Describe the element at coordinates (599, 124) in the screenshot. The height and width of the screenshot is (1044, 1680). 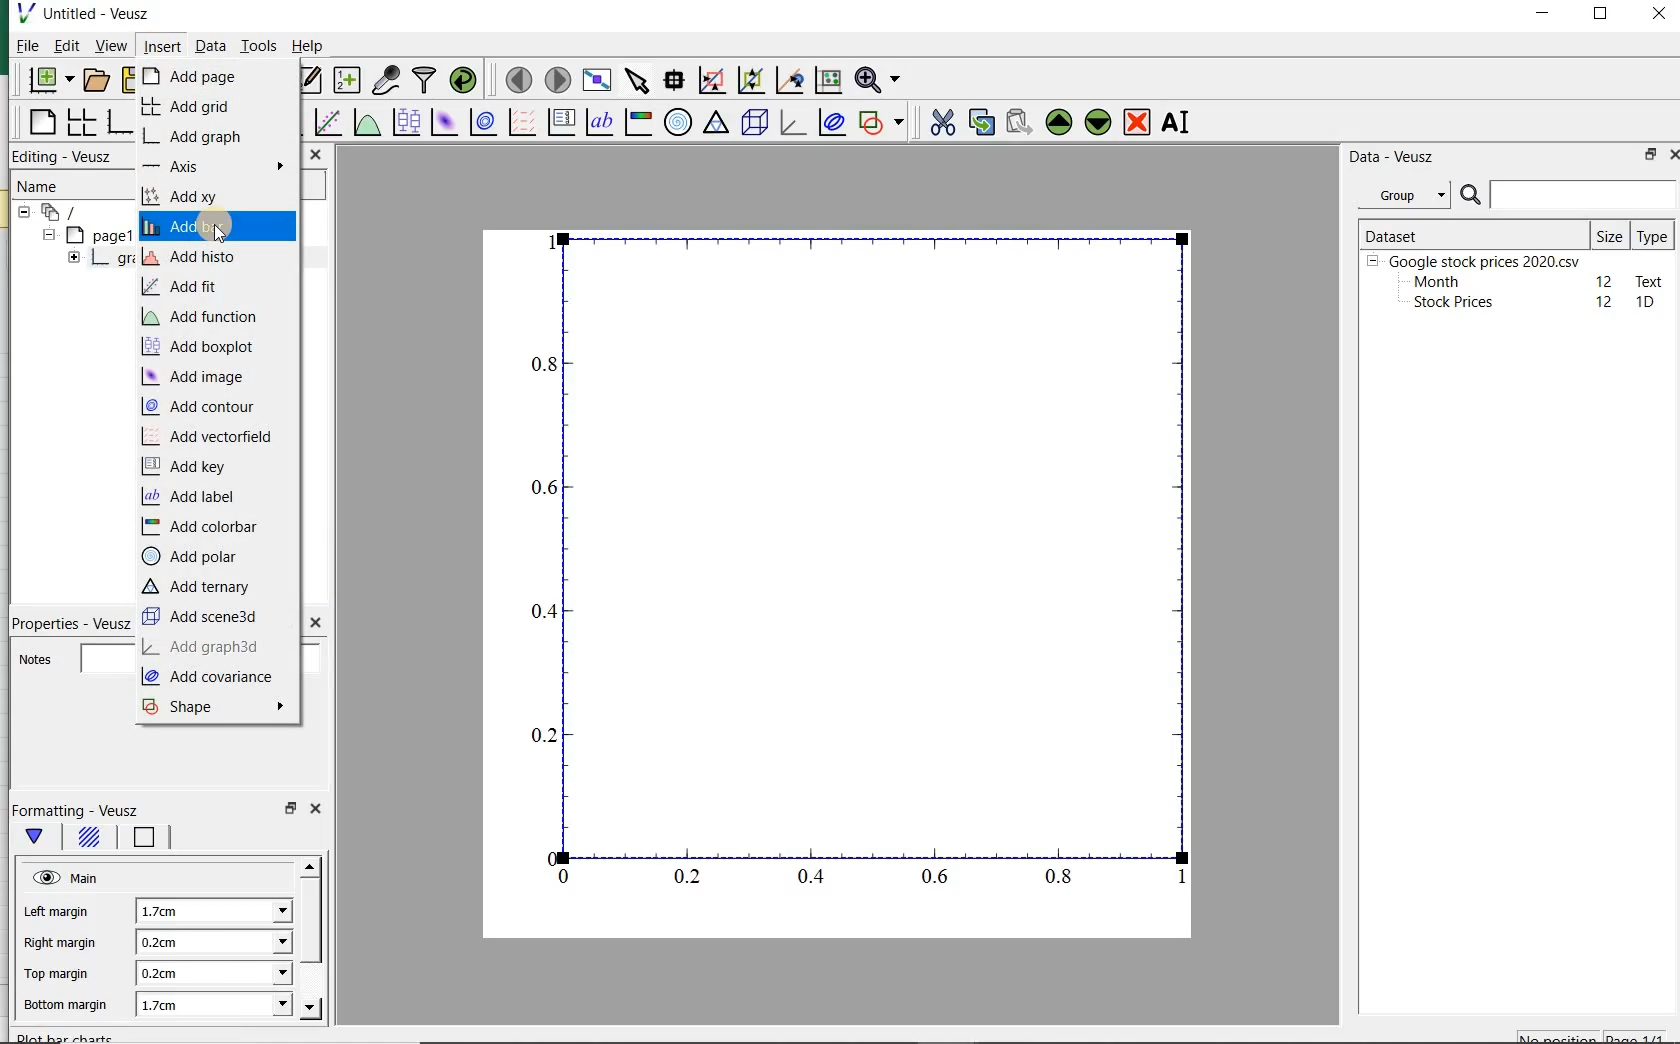
I see `text label` at that location.